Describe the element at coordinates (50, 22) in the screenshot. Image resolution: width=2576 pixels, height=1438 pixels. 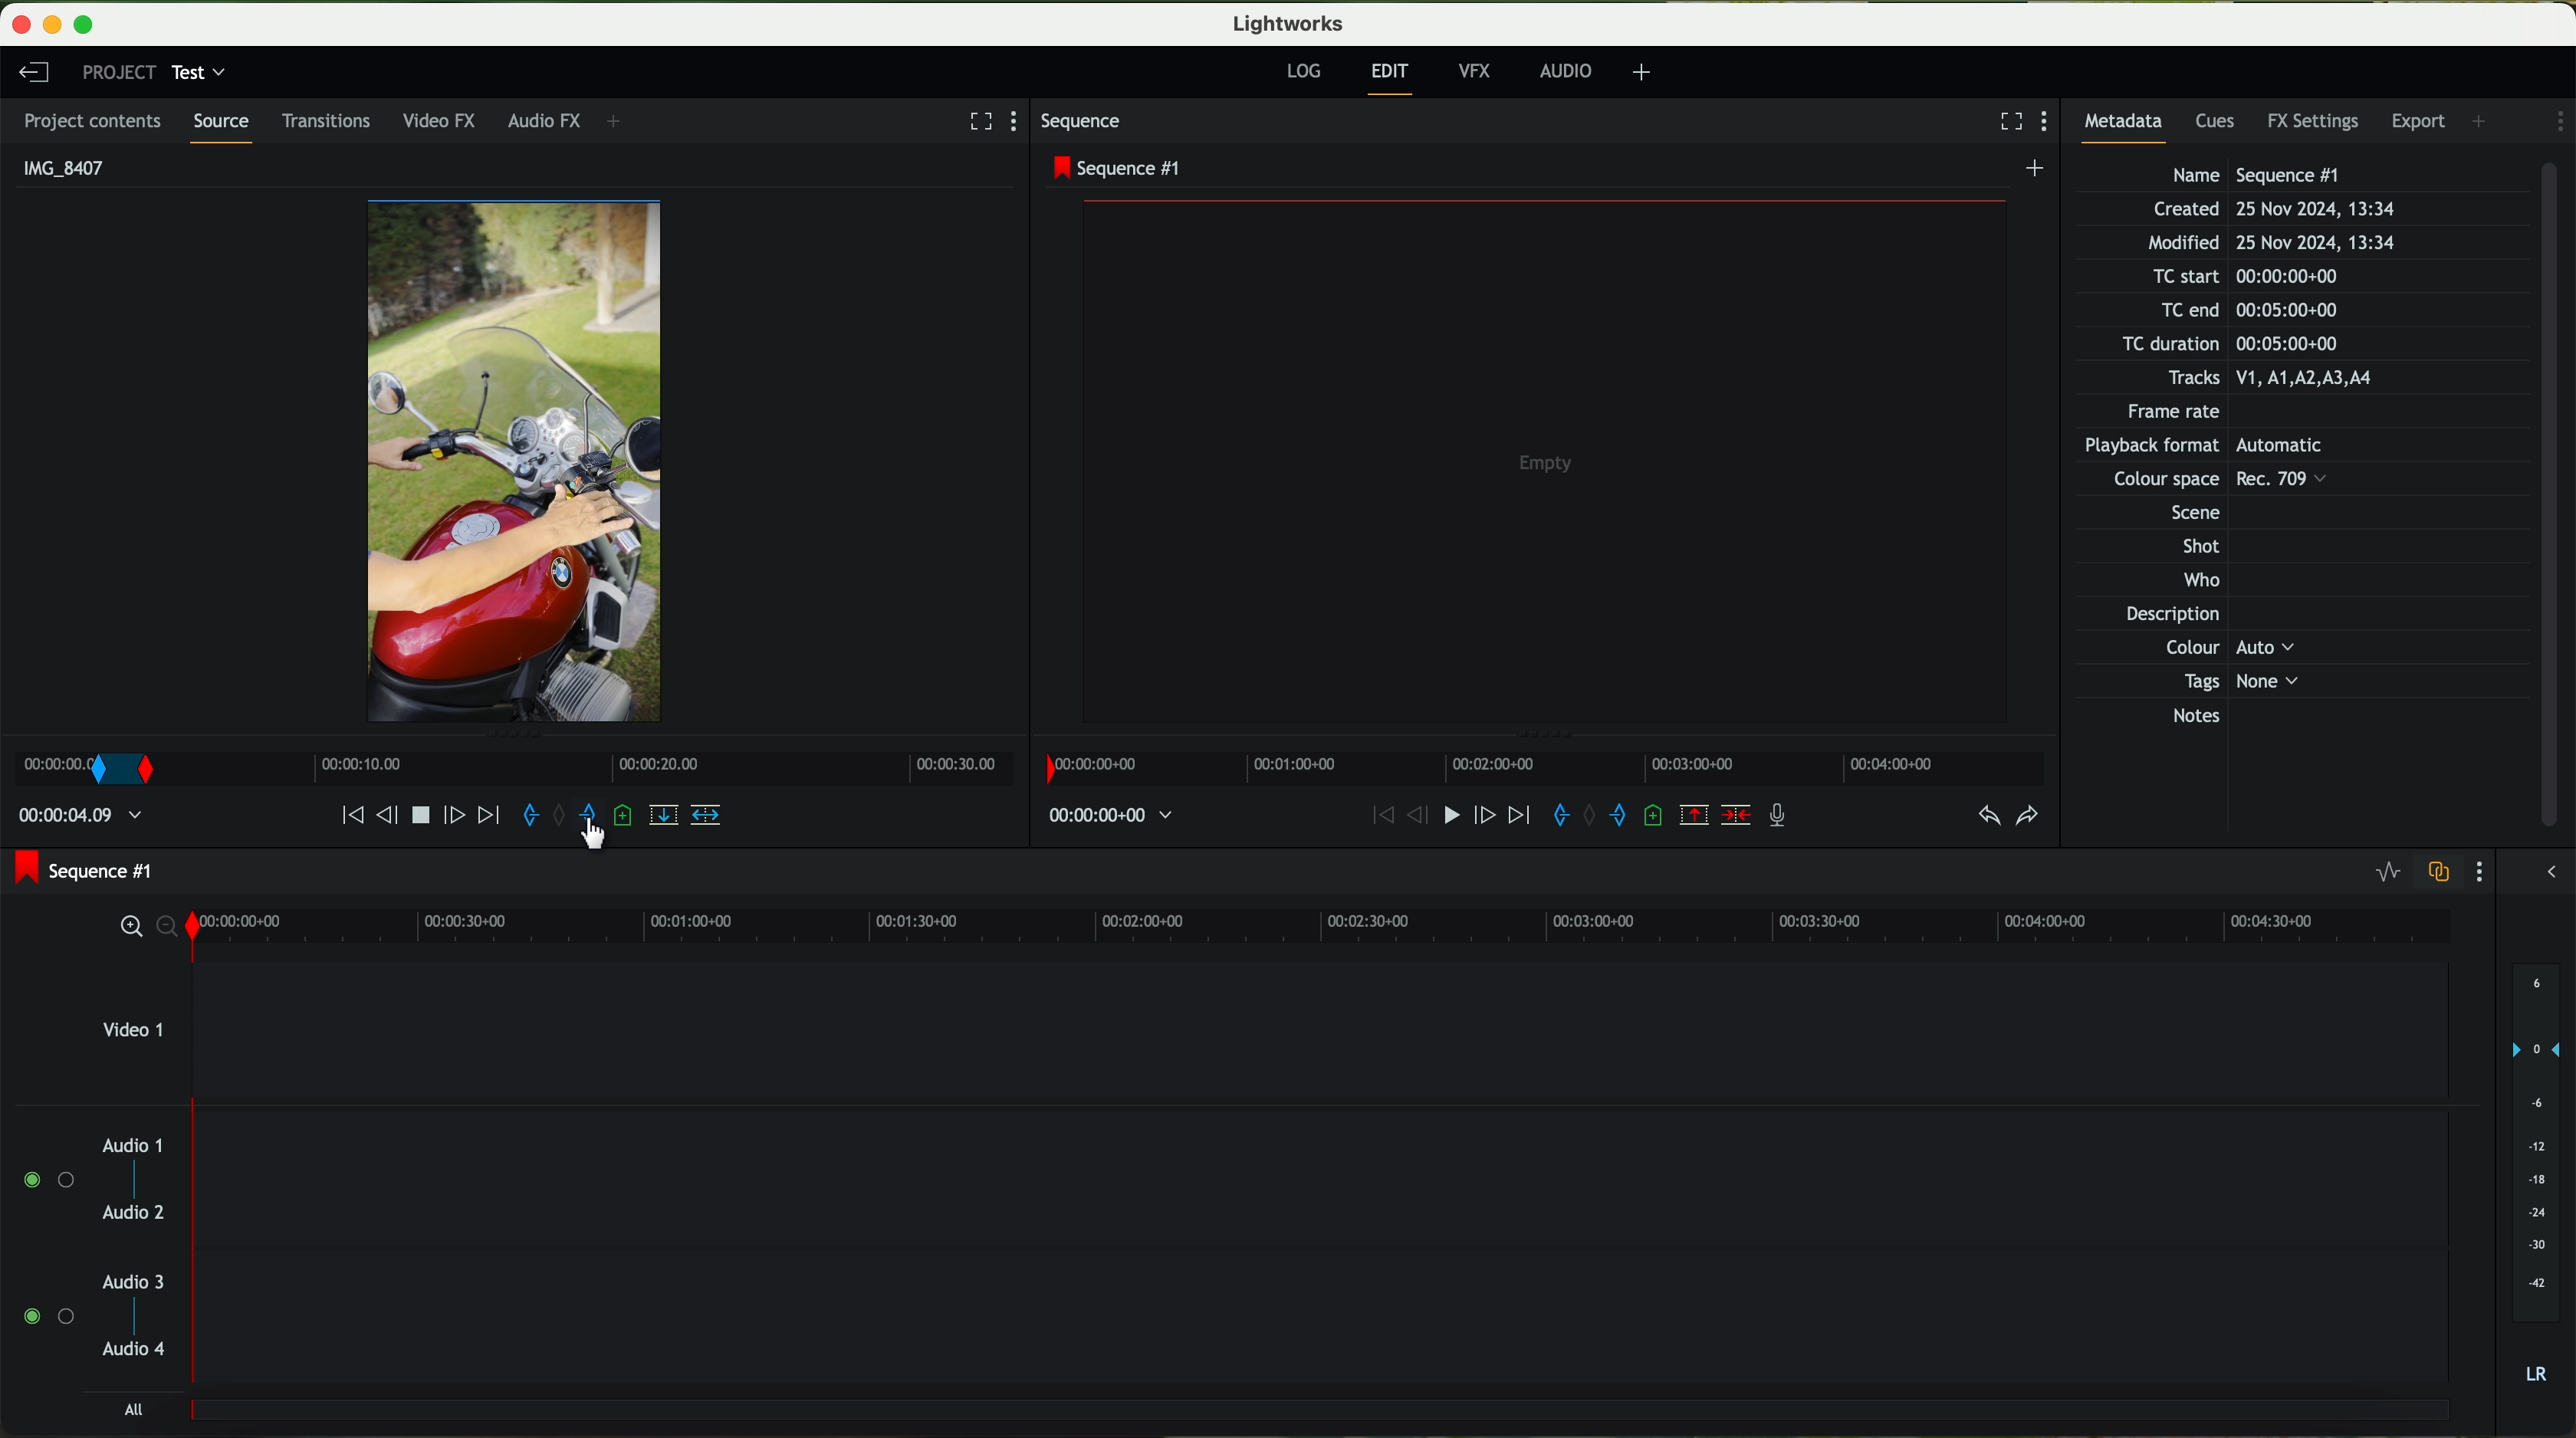
I see `minimize` at that location.